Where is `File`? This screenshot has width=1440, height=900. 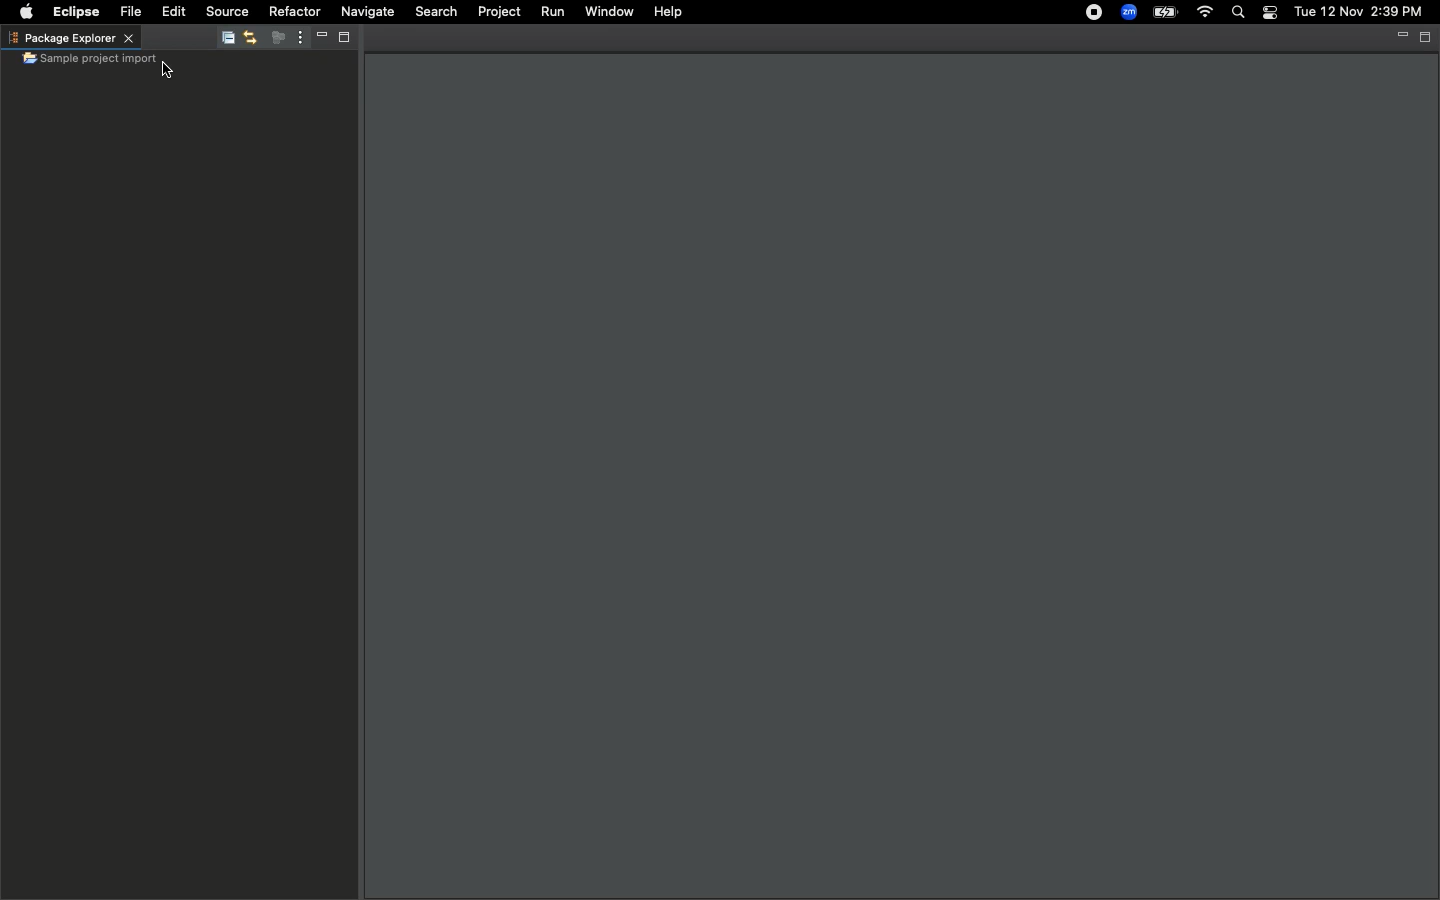
File is located at coordinates (133, 12).